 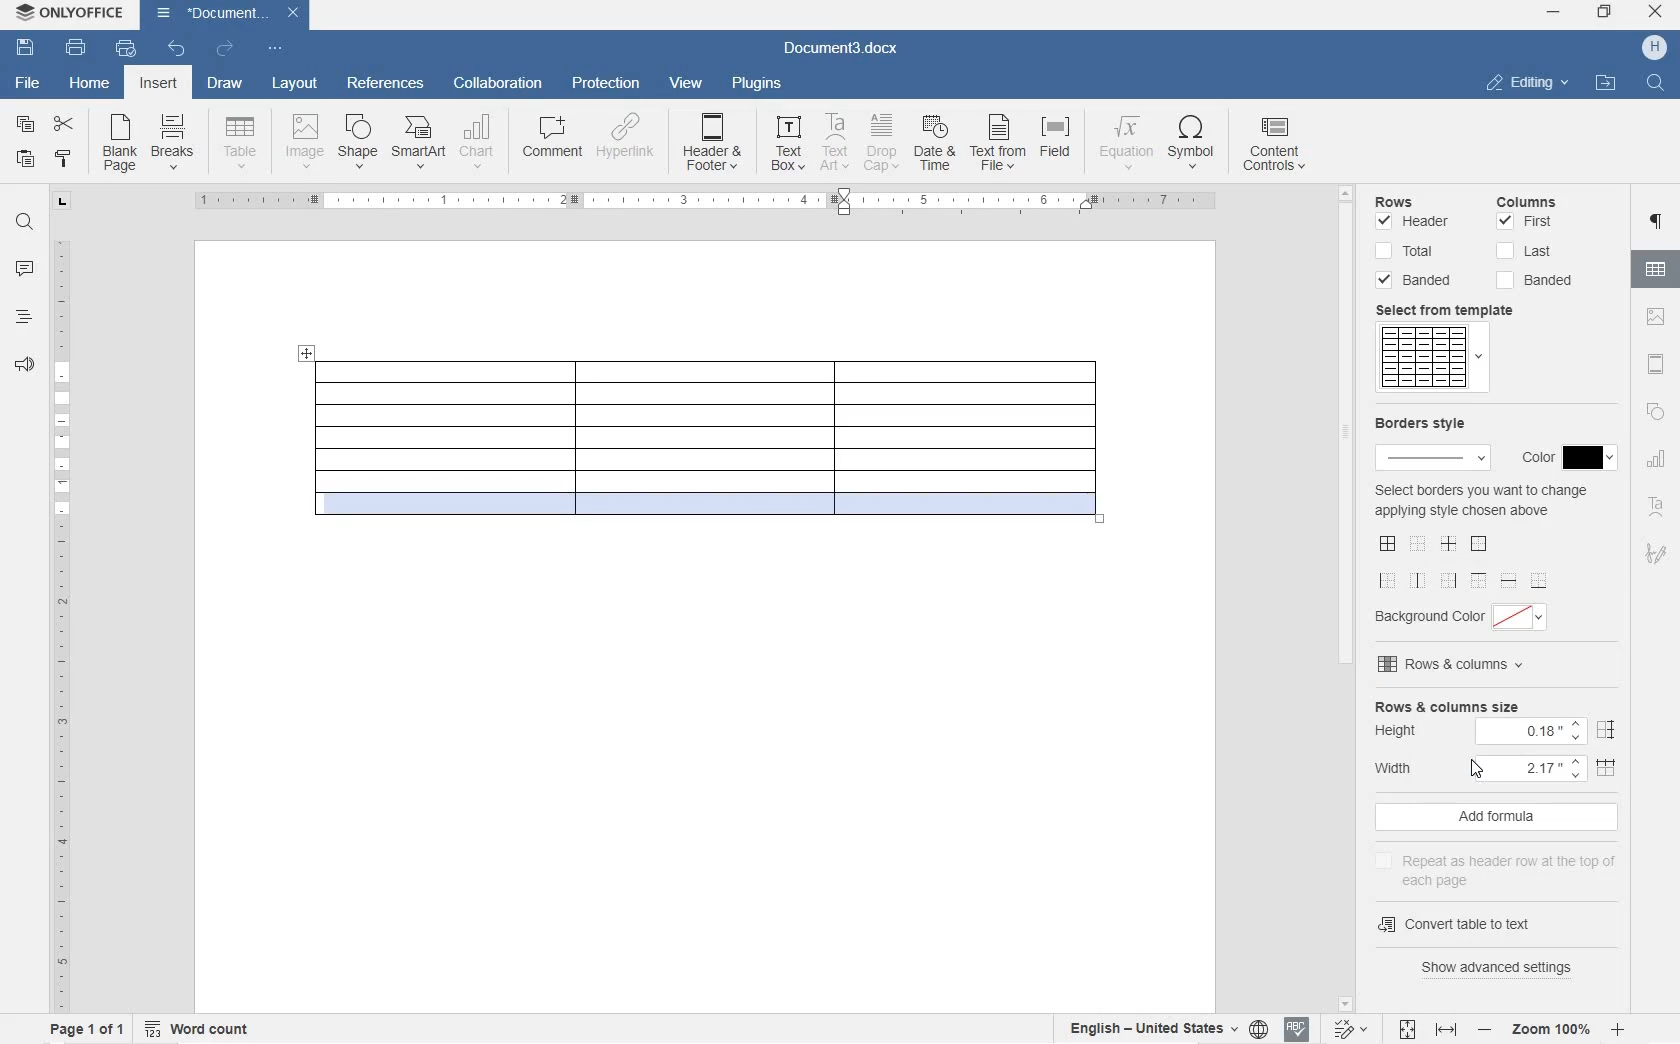 I want to click on FEEDBACK & SUPPORT, so click(x=22, y=365).